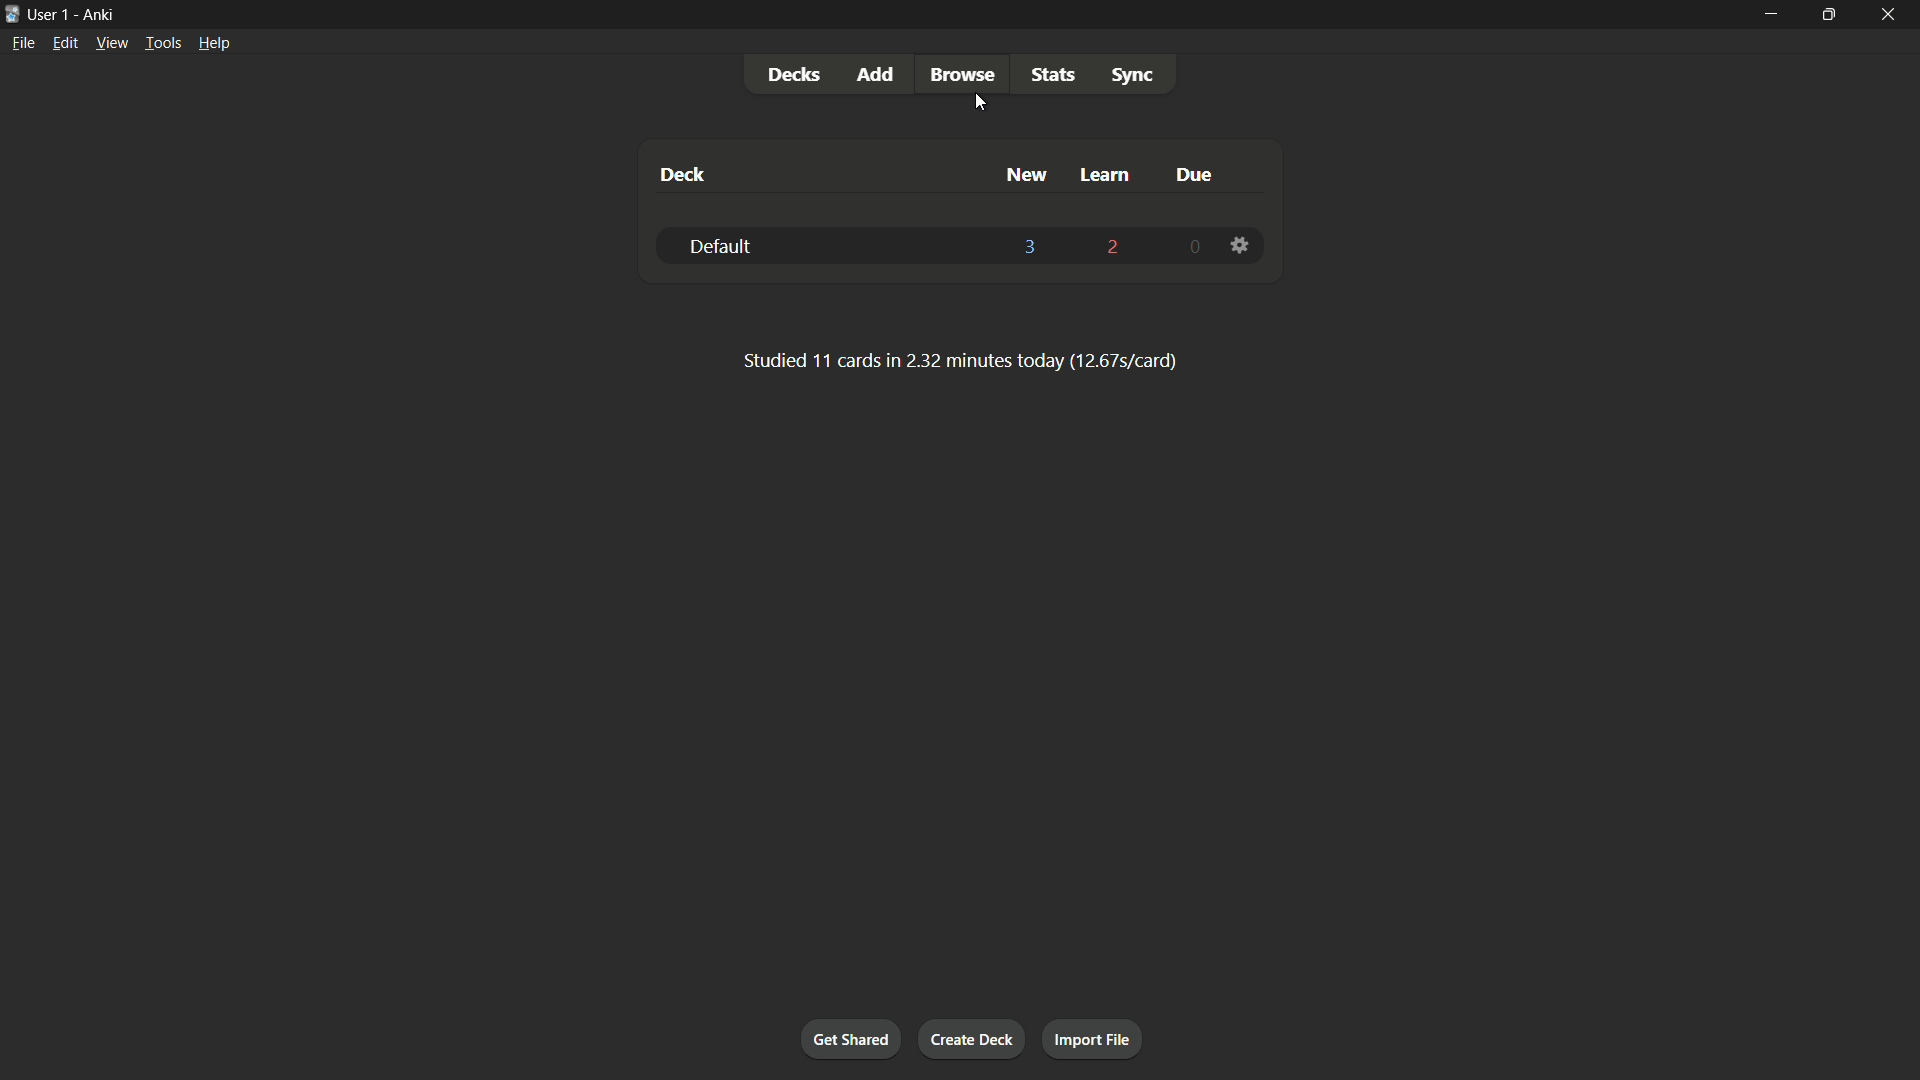 The width and height of the screenshot is (1920, 1080). What do you see at coordinates (213, 43) in the screenshot?
I see `help menu` at bounding box center [213, 43].